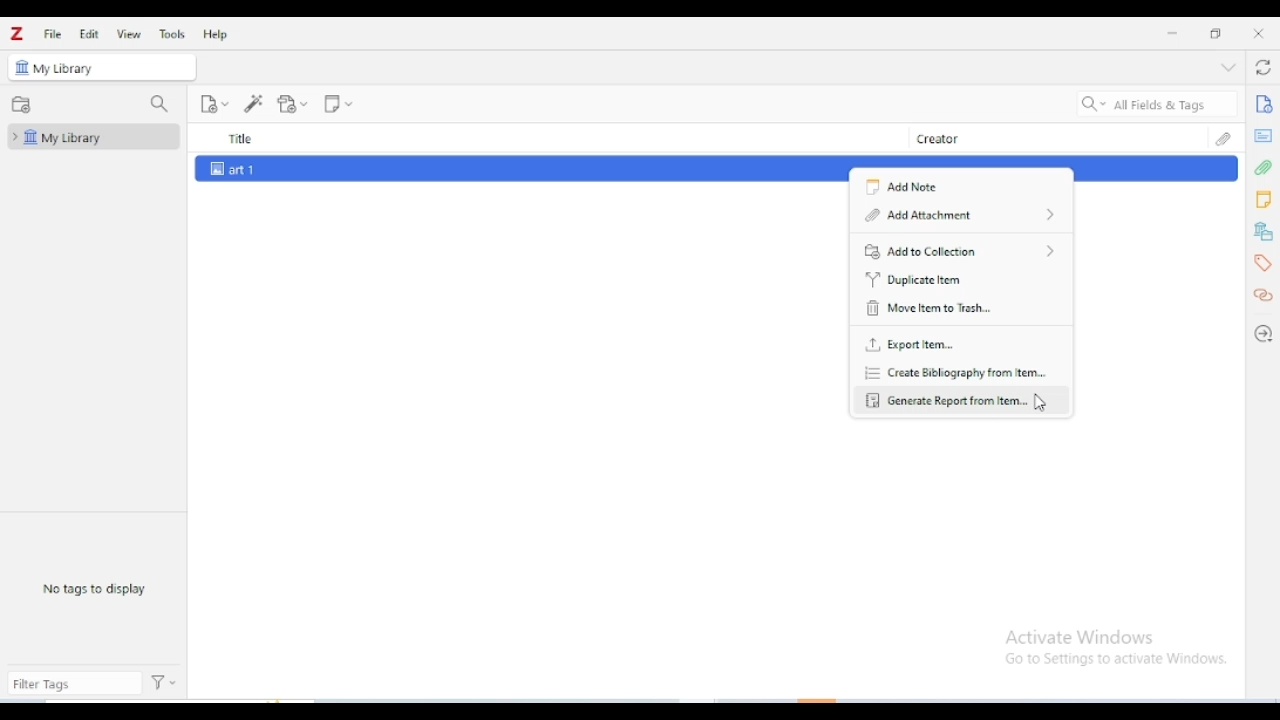 The height and width of the screenshot is (720, 1280). I want to click on generate report from item, so click(945, 399).